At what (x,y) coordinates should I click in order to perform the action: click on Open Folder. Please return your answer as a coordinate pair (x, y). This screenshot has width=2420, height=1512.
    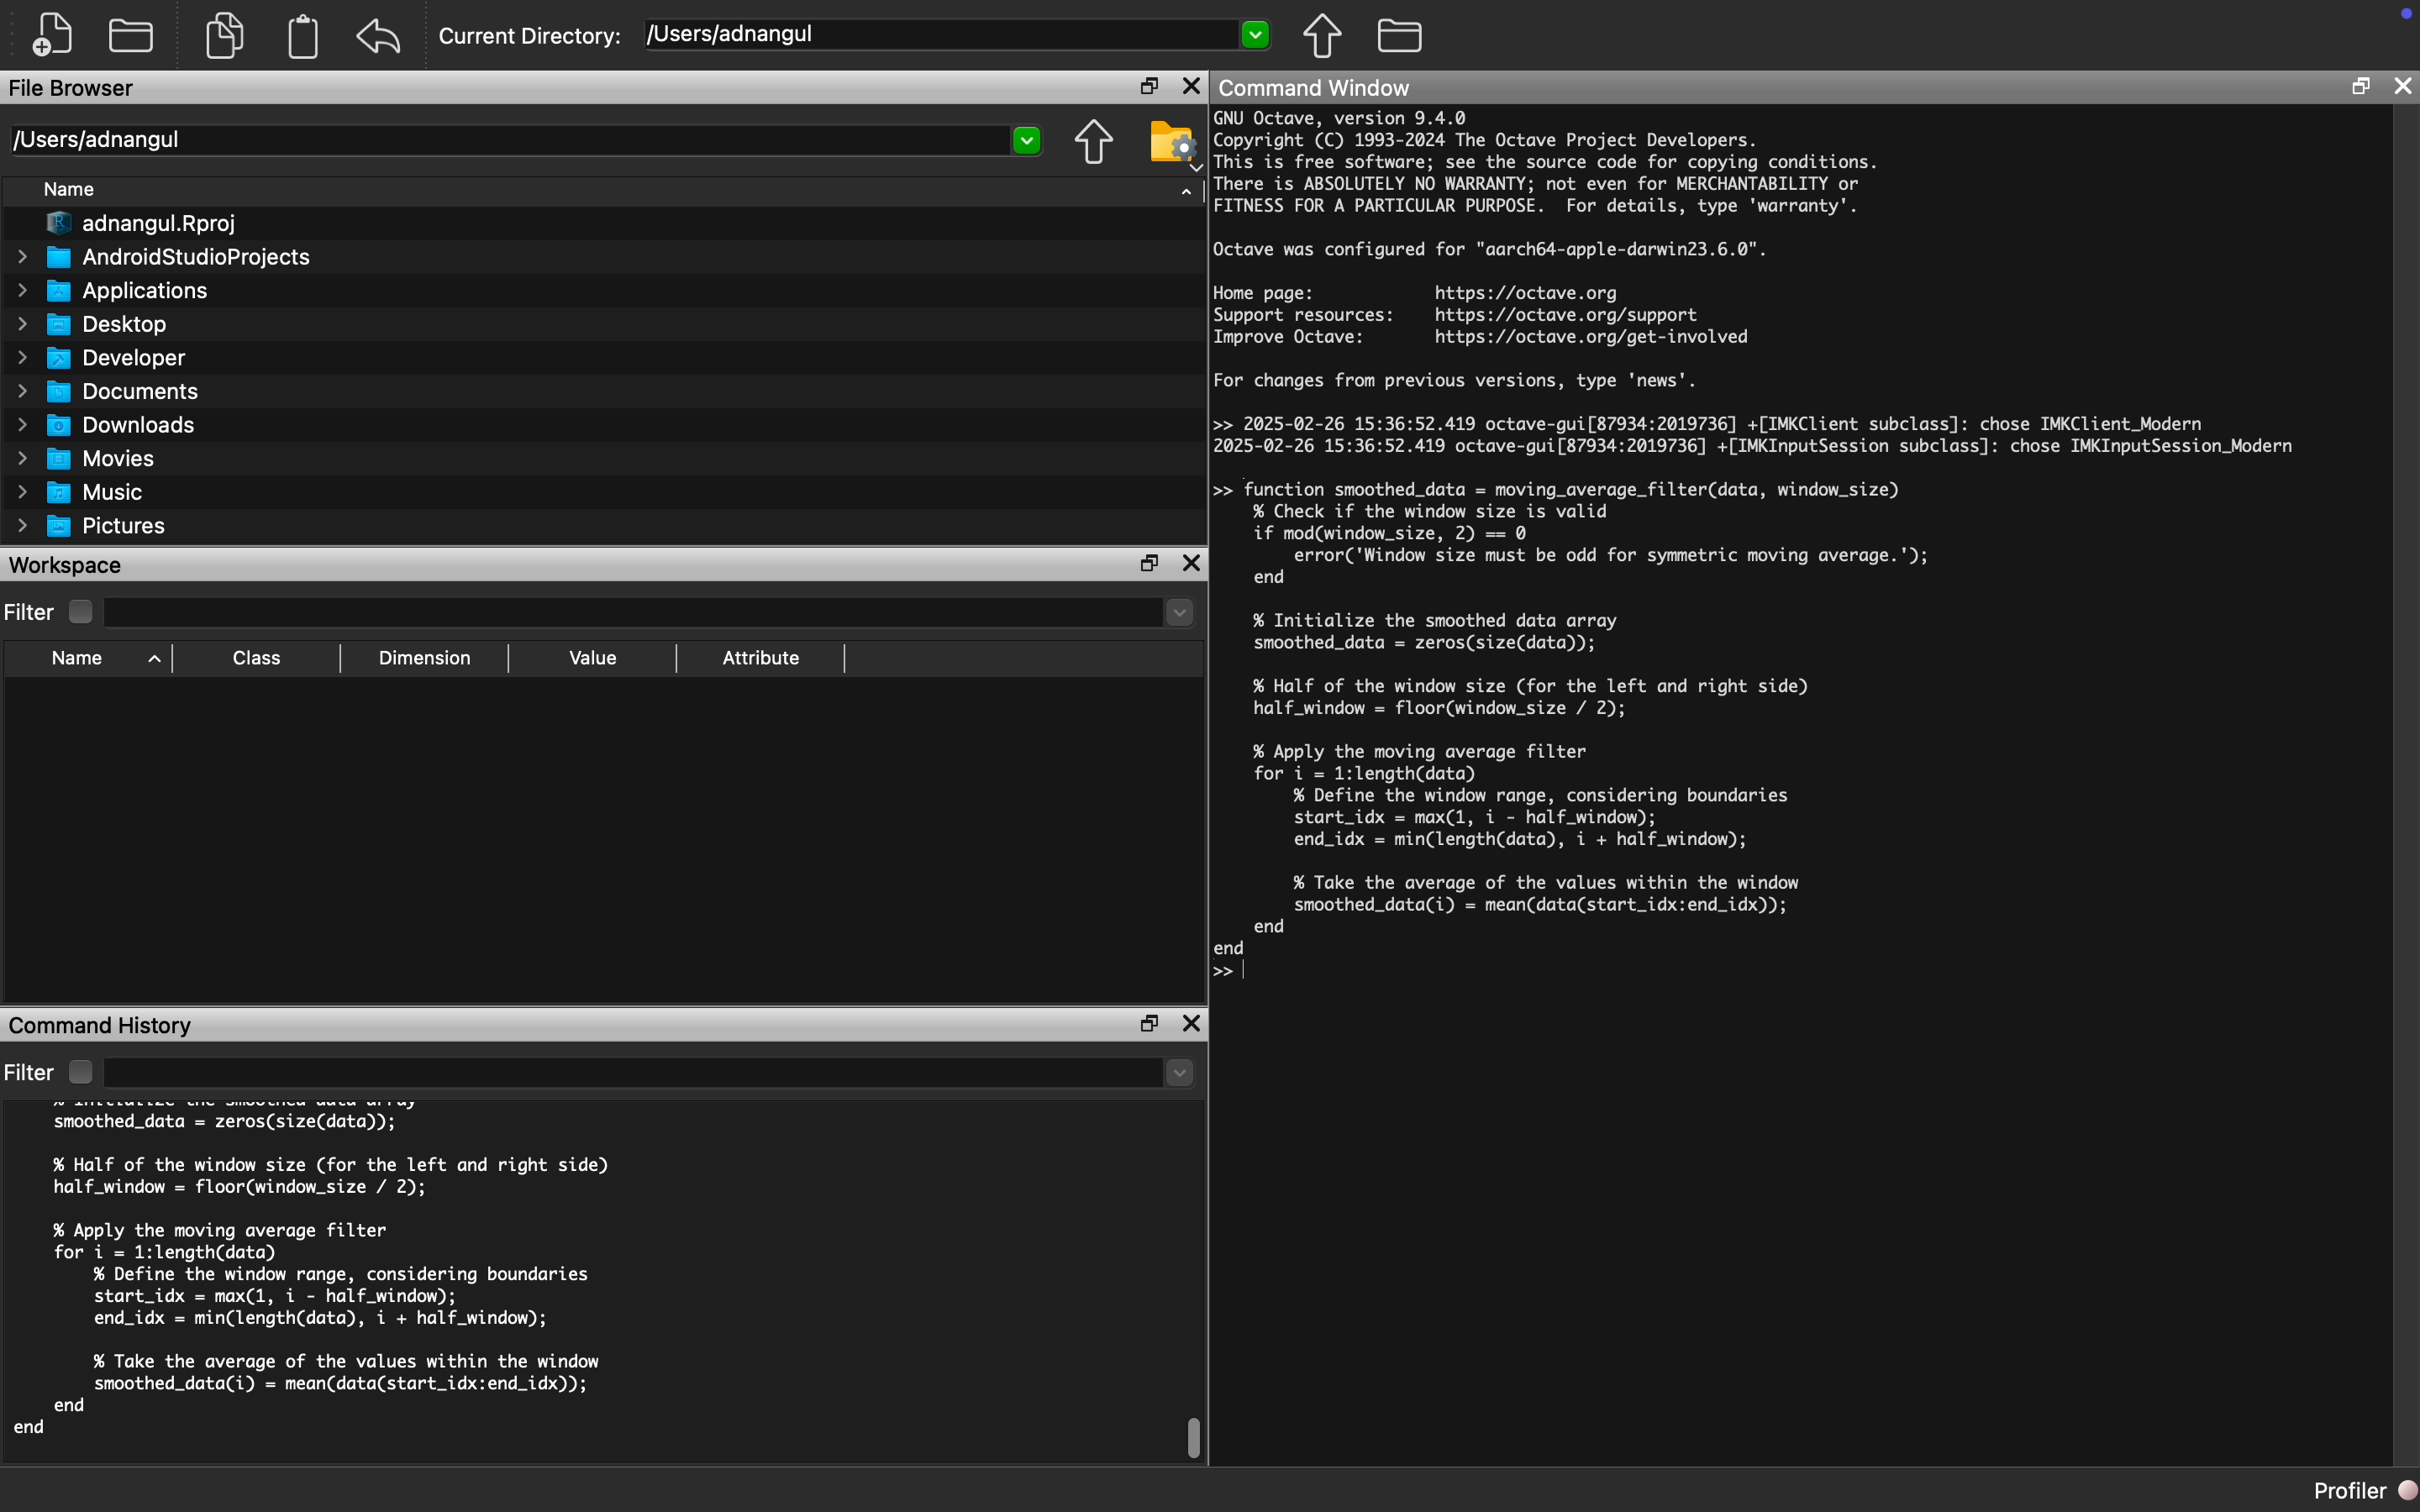
    Looking at the image, I should click on (134, 36).